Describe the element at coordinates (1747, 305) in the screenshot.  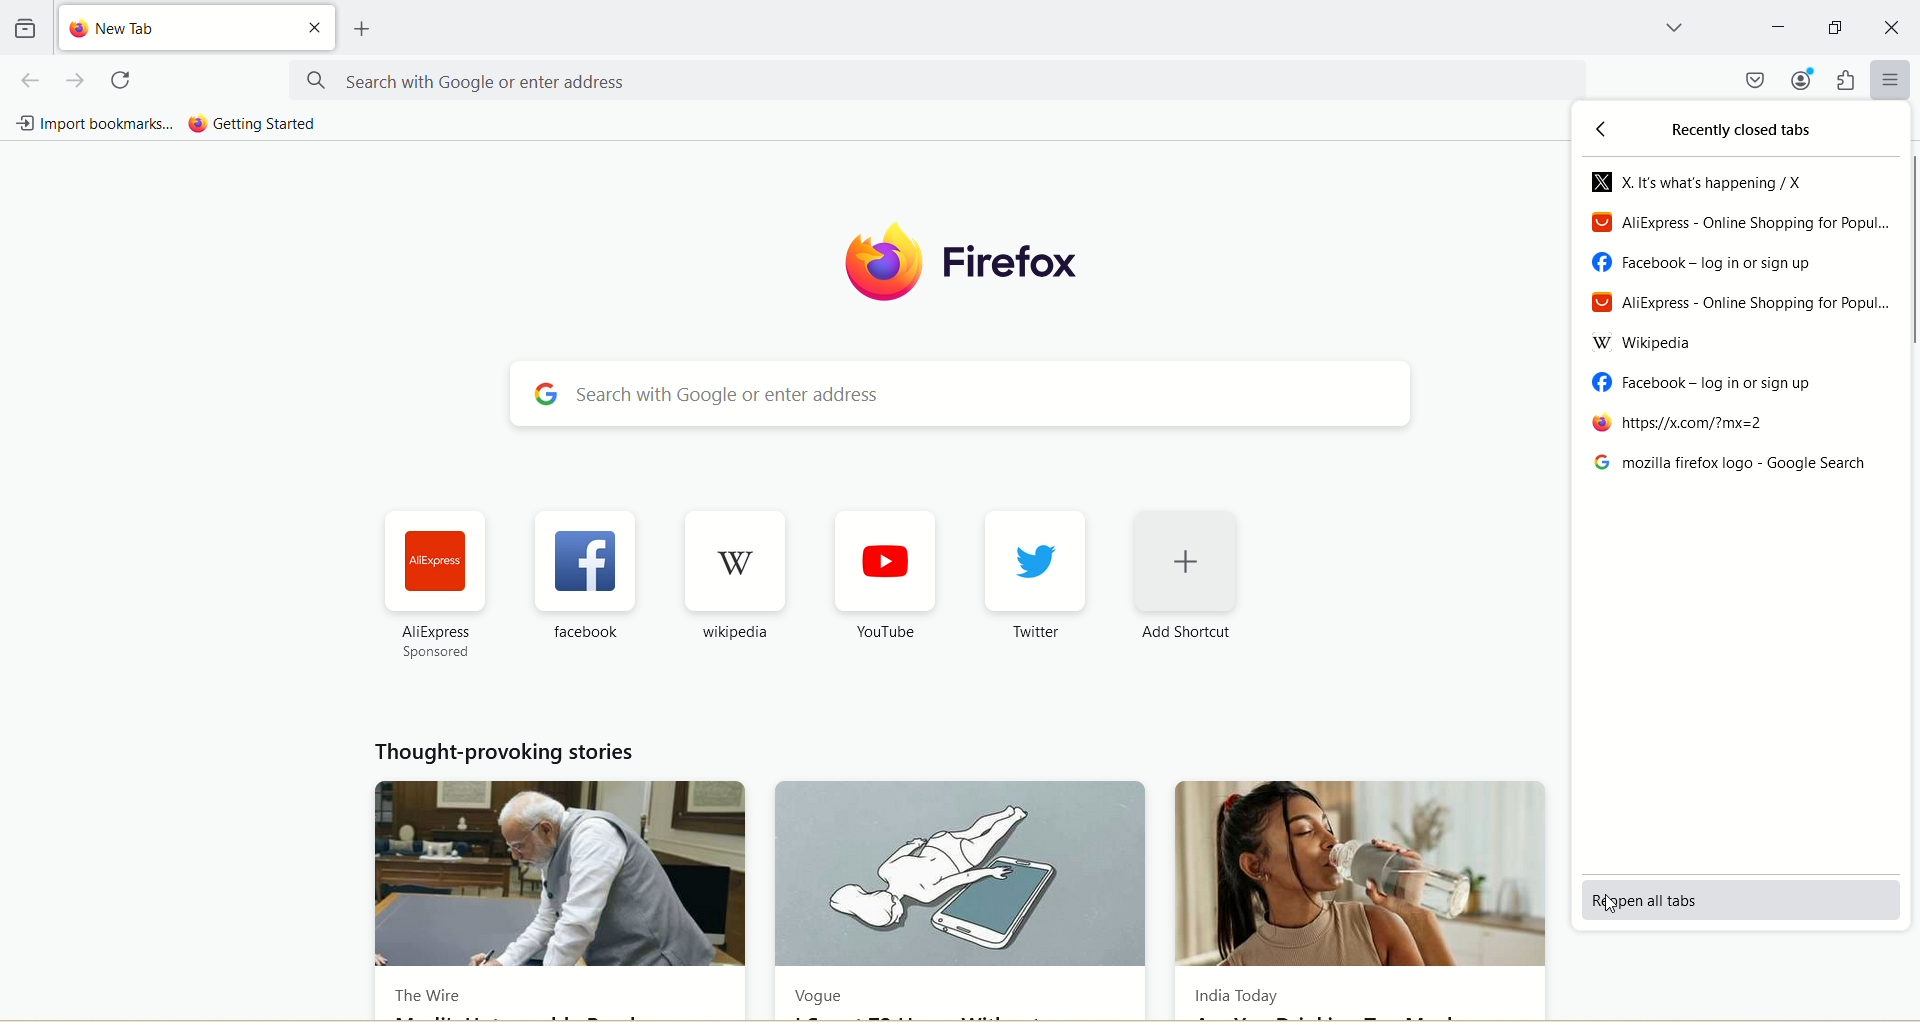
I see `Aliexpress` at that location.